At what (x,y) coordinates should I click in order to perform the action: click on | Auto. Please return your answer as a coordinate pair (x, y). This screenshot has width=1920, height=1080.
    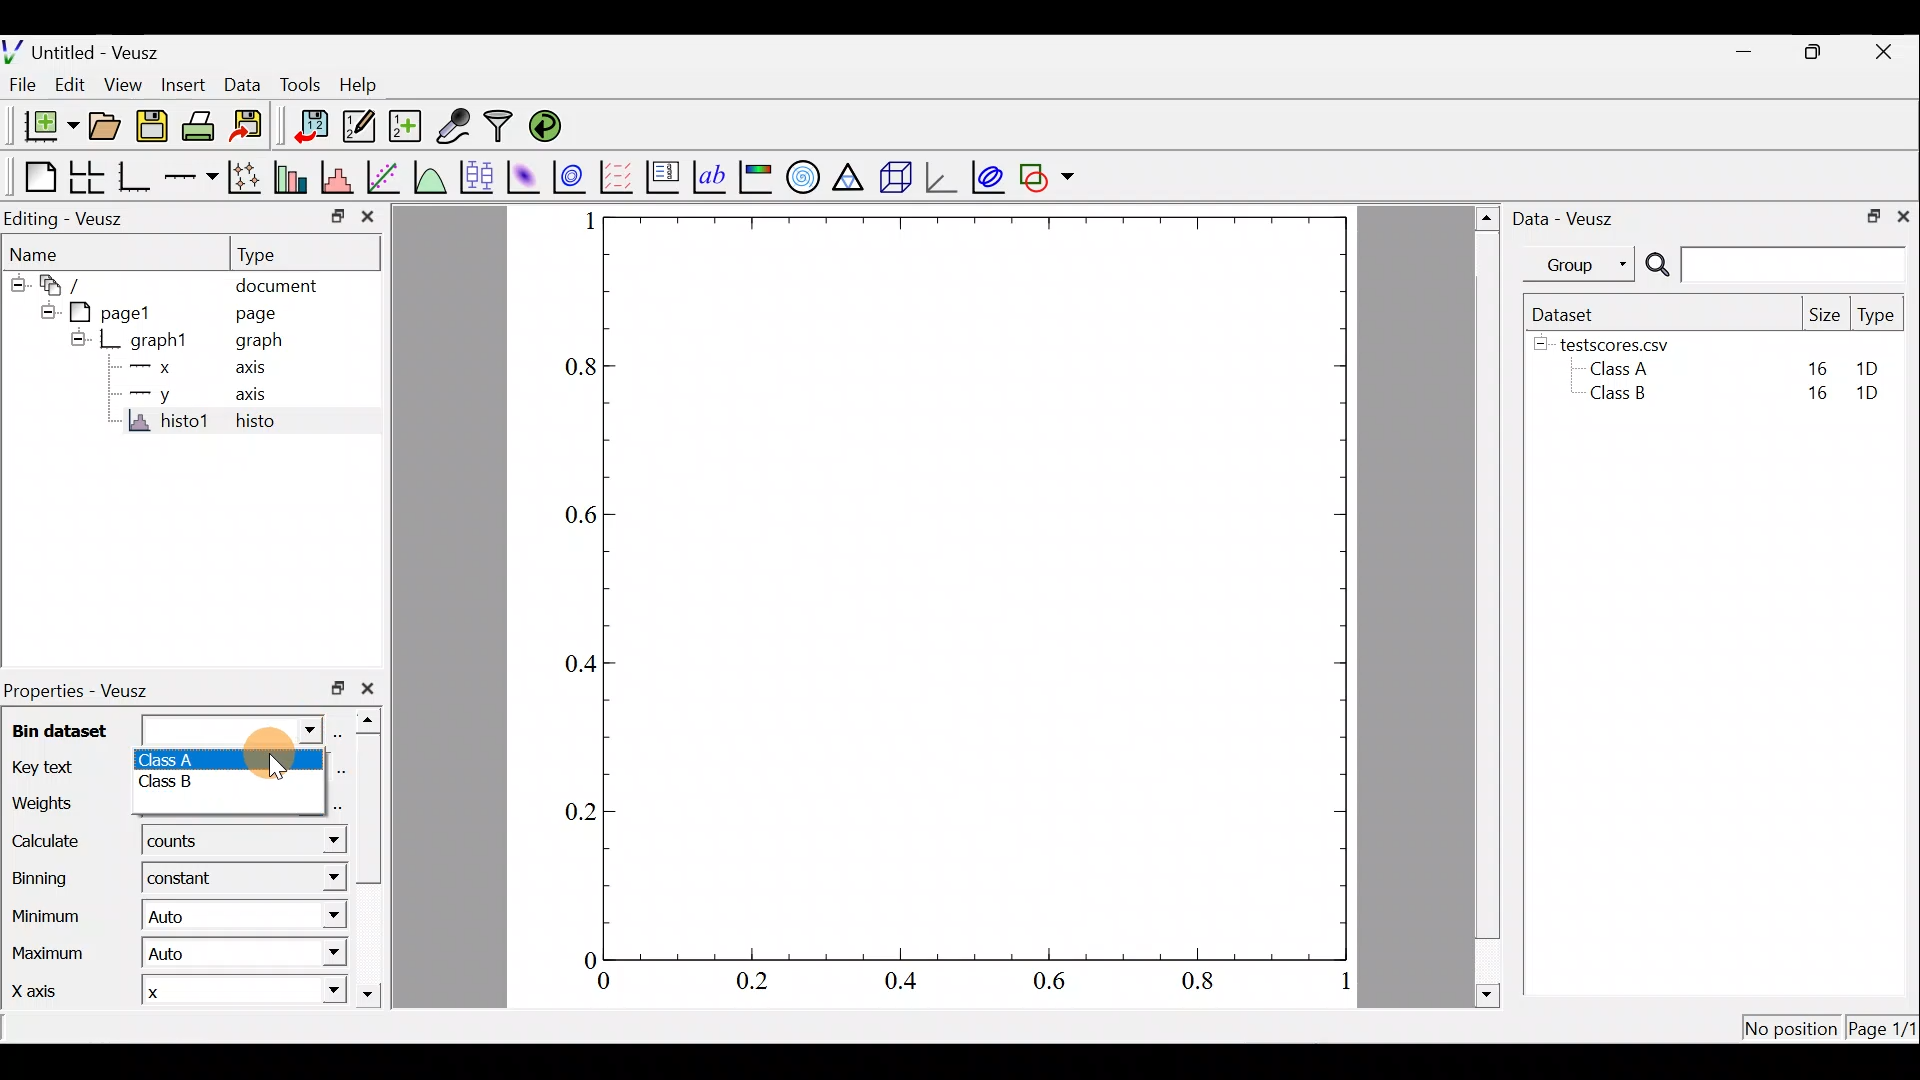
    Looking at the image, I should click on (179, 919).